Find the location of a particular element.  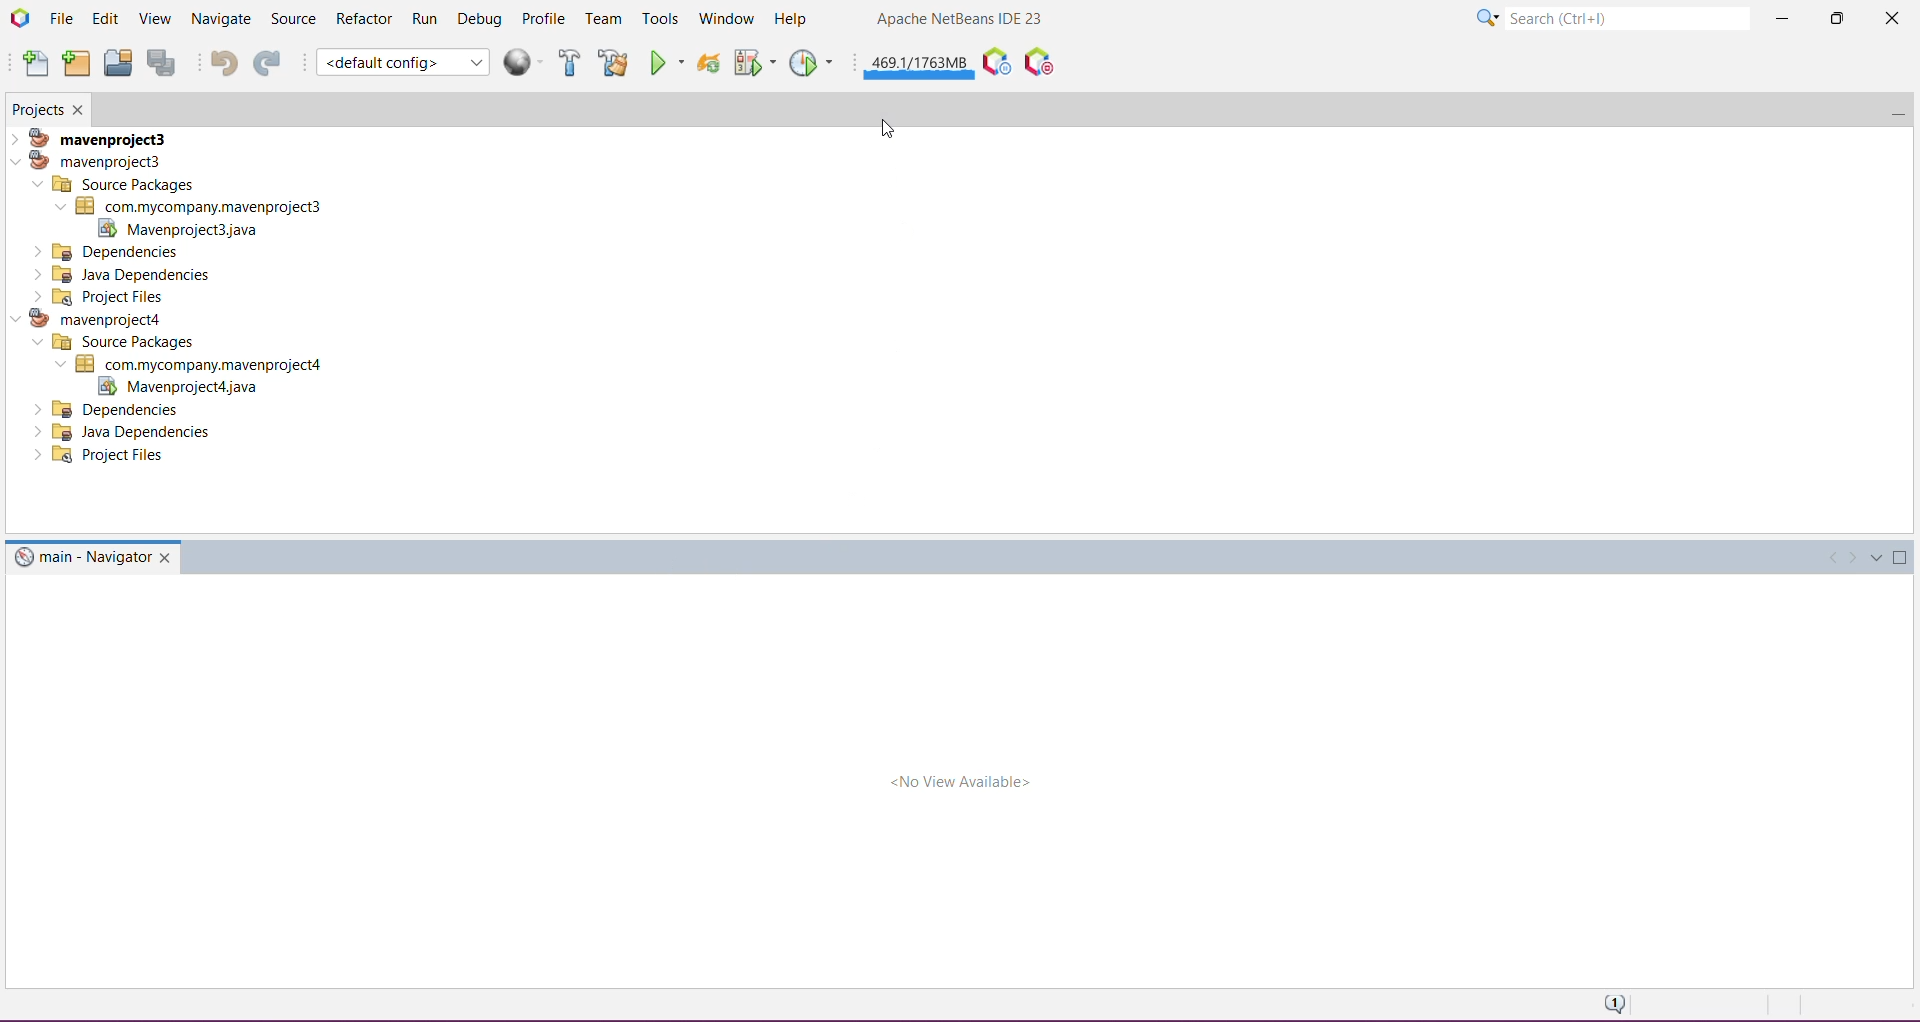

Java Dependencies is located at coordinates (127, 432).